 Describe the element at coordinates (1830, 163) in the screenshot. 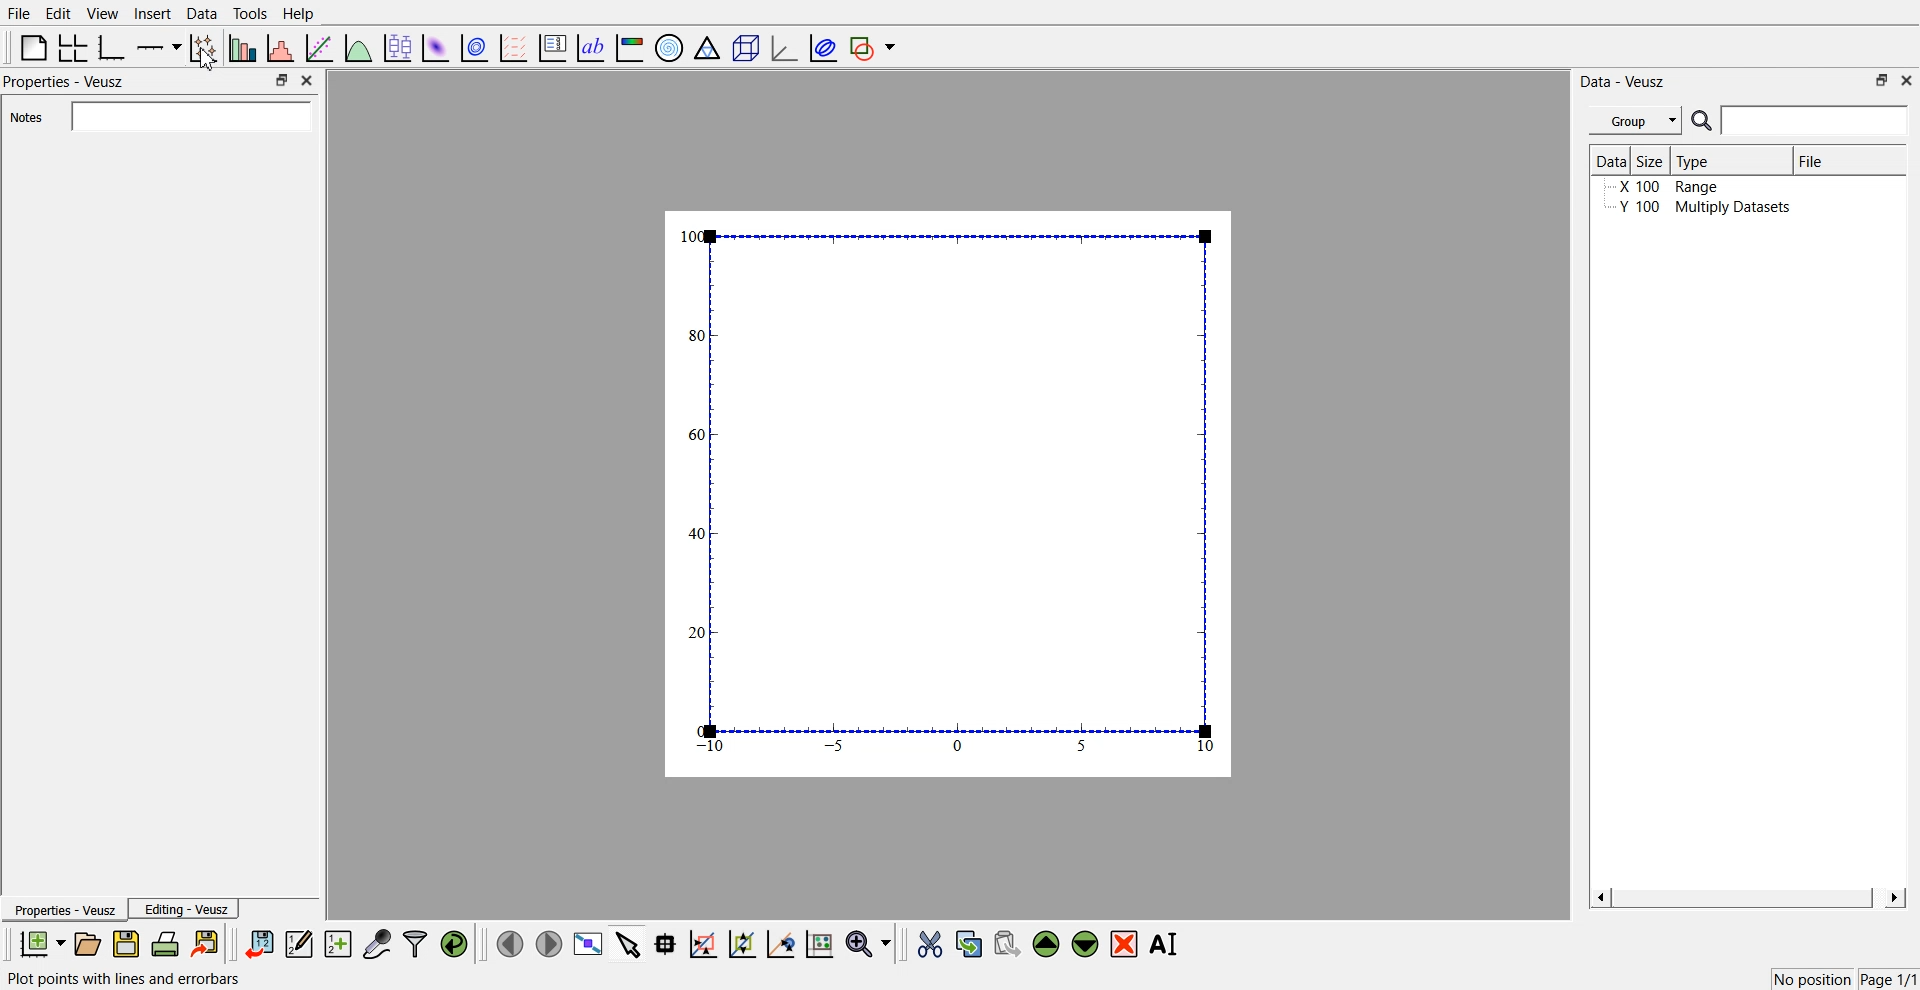

I see `File` at that location.